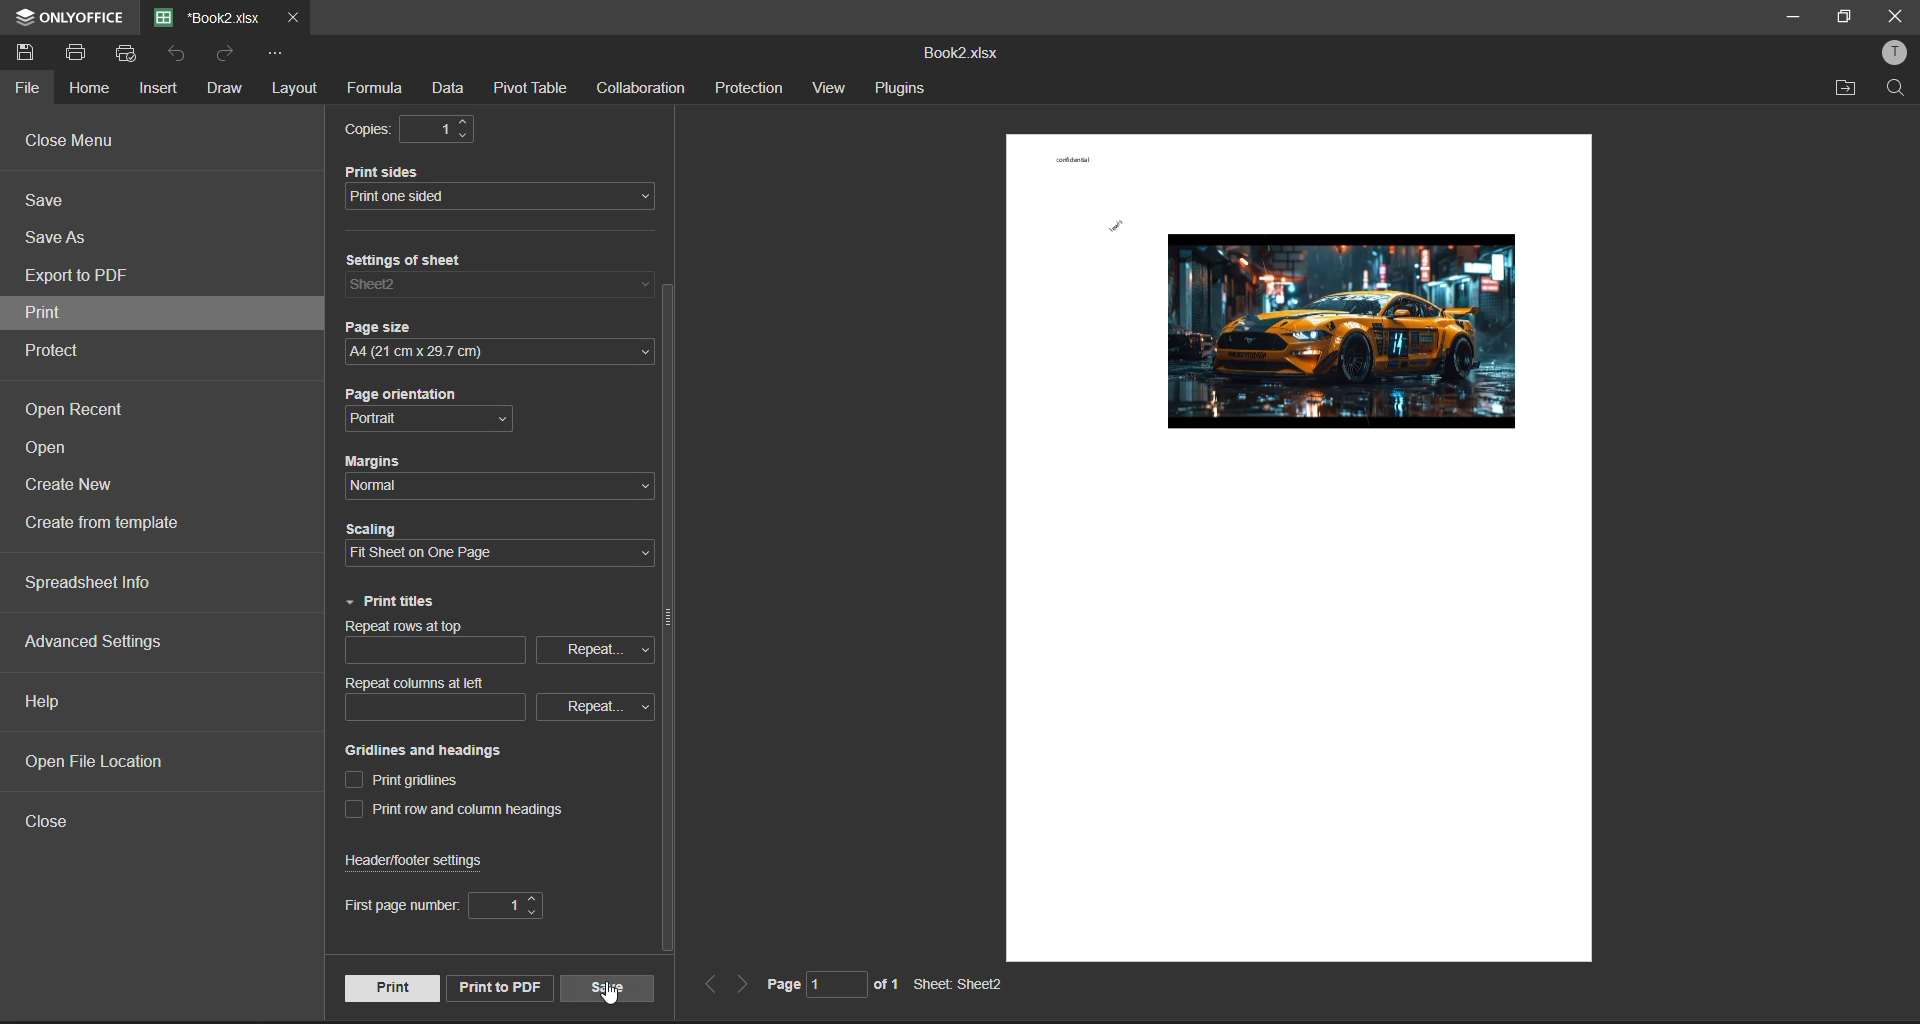 The height and width of the screenshot is (1024, 1920). I want to click on create from template, so click(113, 524).